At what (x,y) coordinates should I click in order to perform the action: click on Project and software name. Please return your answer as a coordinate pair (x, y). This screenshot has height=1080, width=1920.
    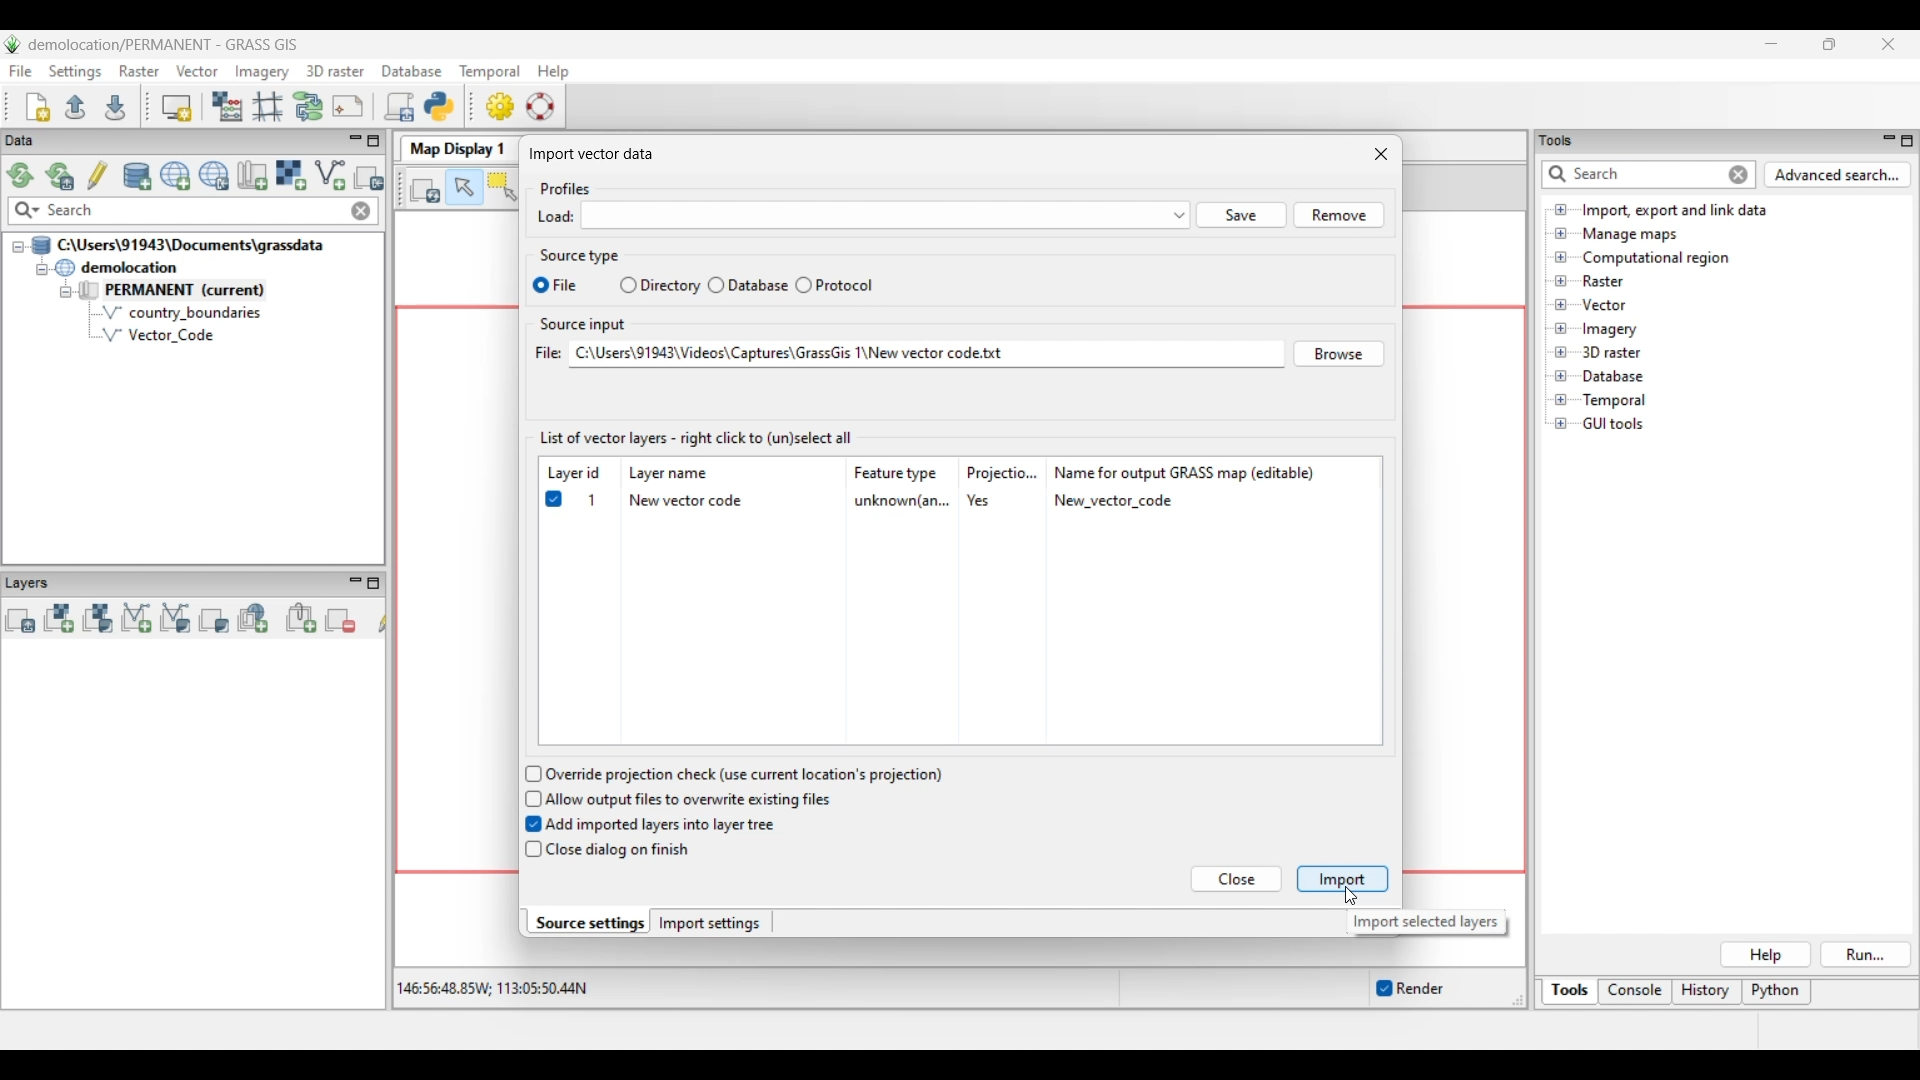
    Looking at the image, I should click on (164, 45).